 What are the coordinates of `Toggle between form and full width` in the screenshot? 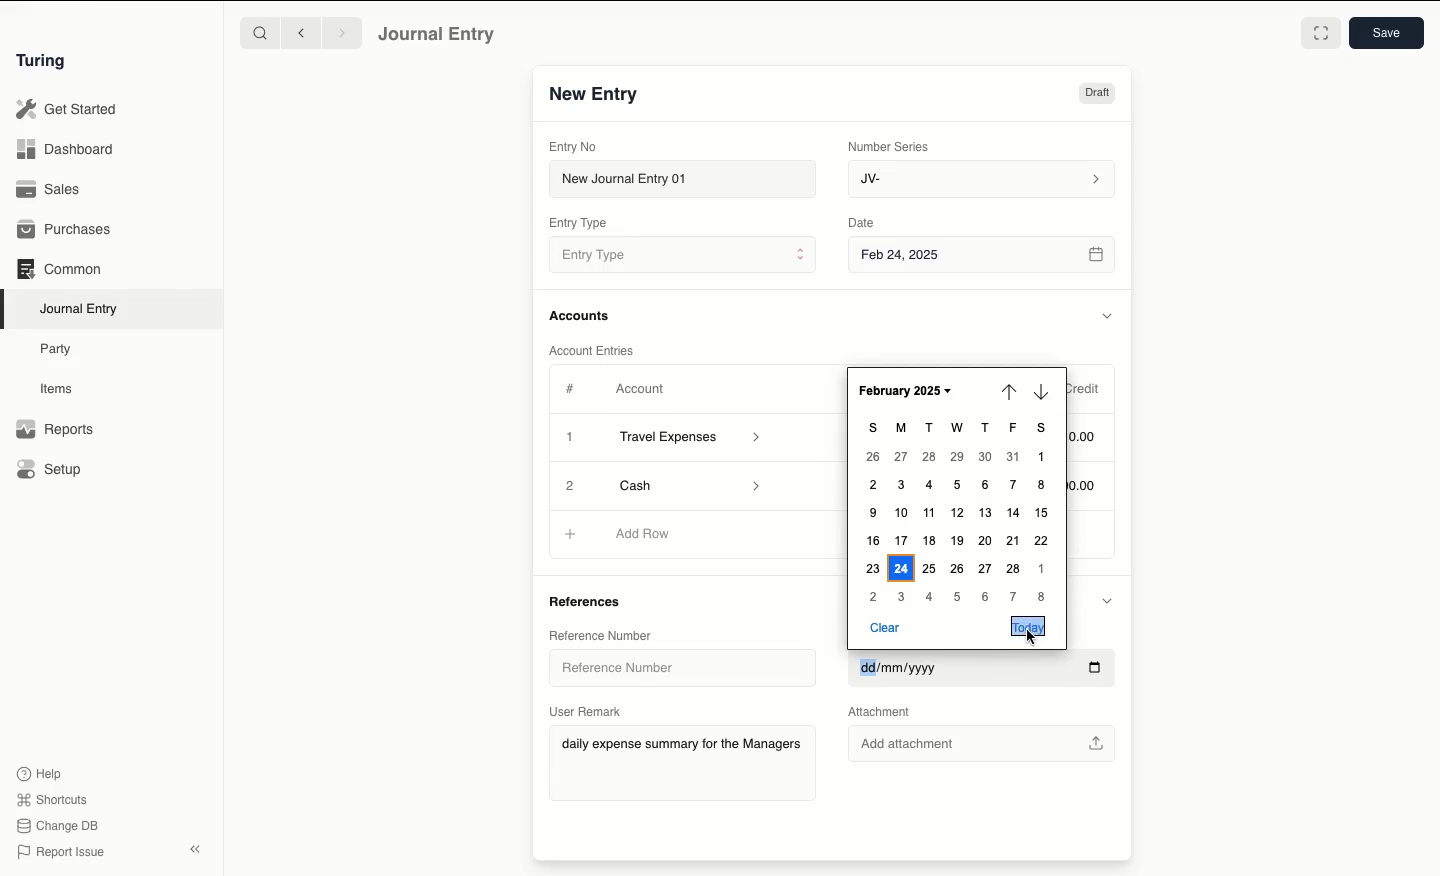 It's located at (1321, 33).